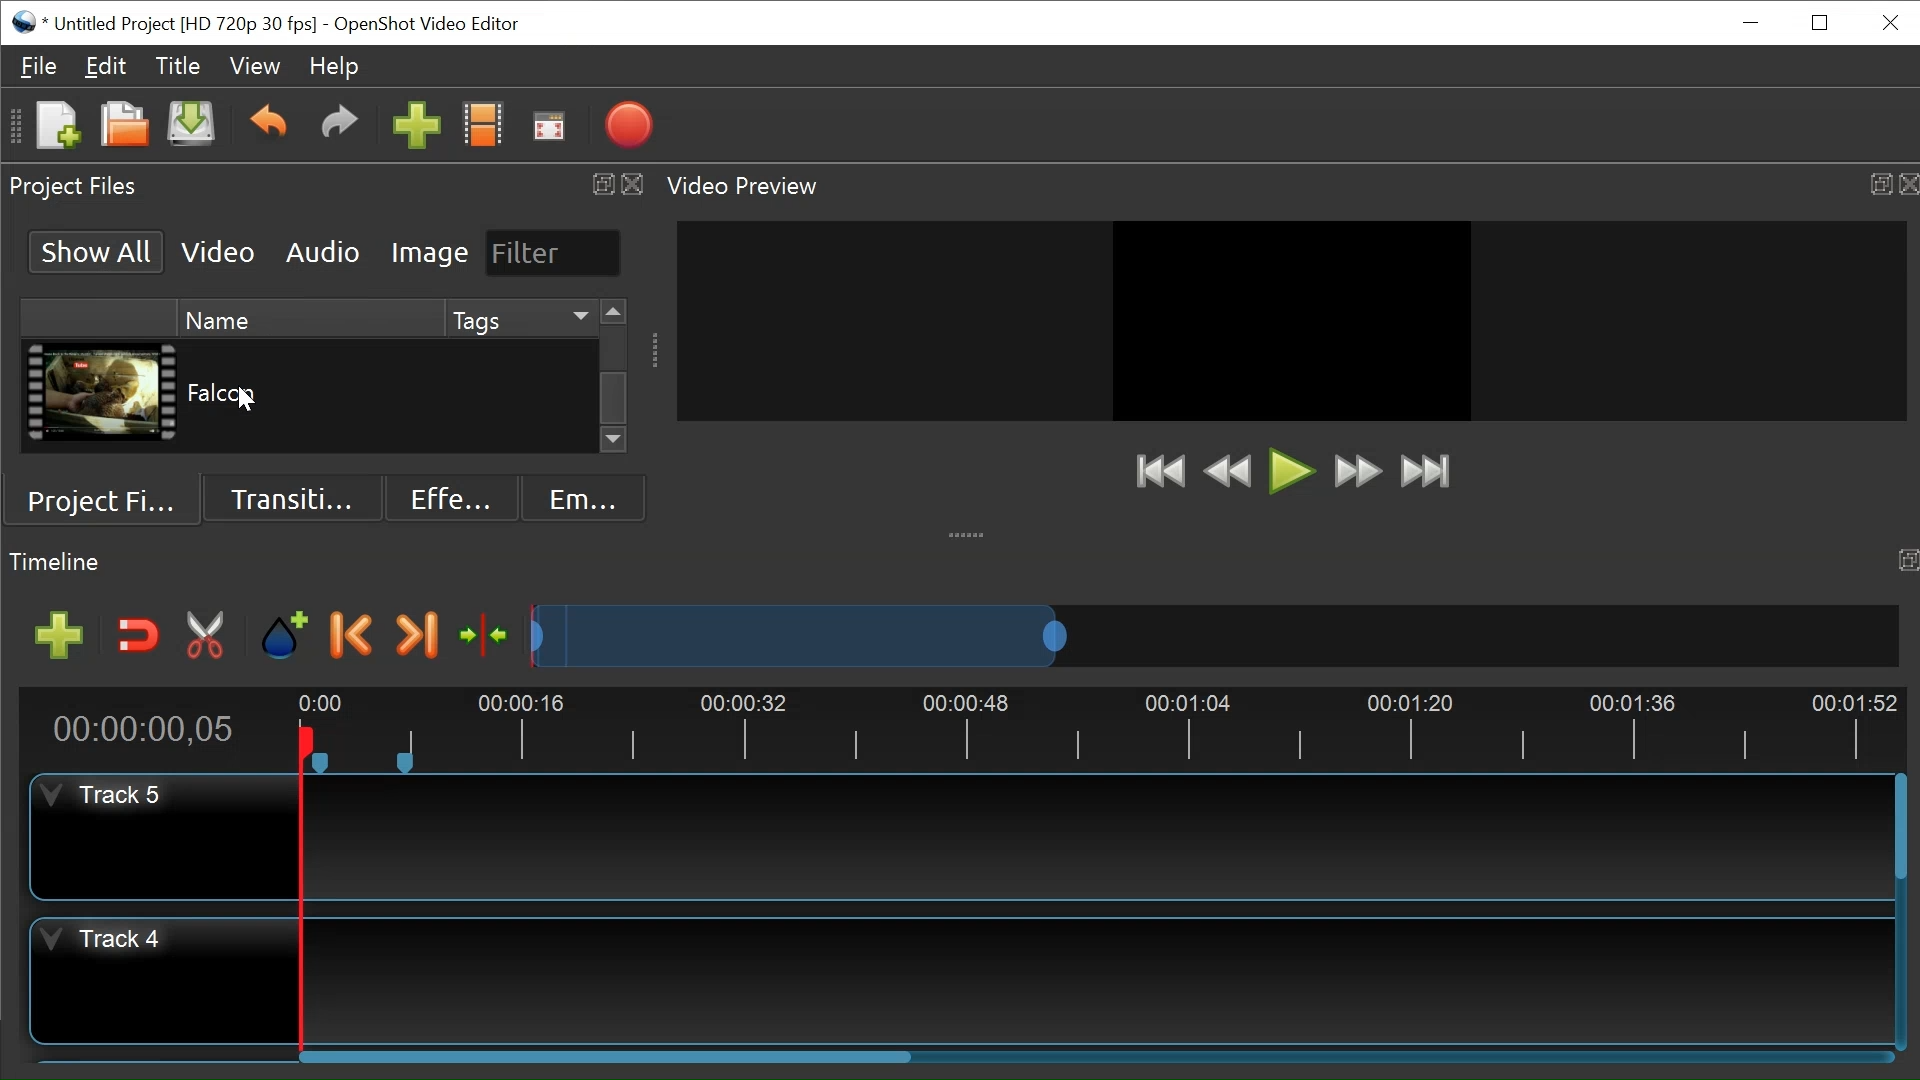 Image resolution: width=1920 pixels, height=1080 pixels. Describe the element at coordinates (25, 20) in the screenshot. I see `OpenShot Desktop icon` at that location.